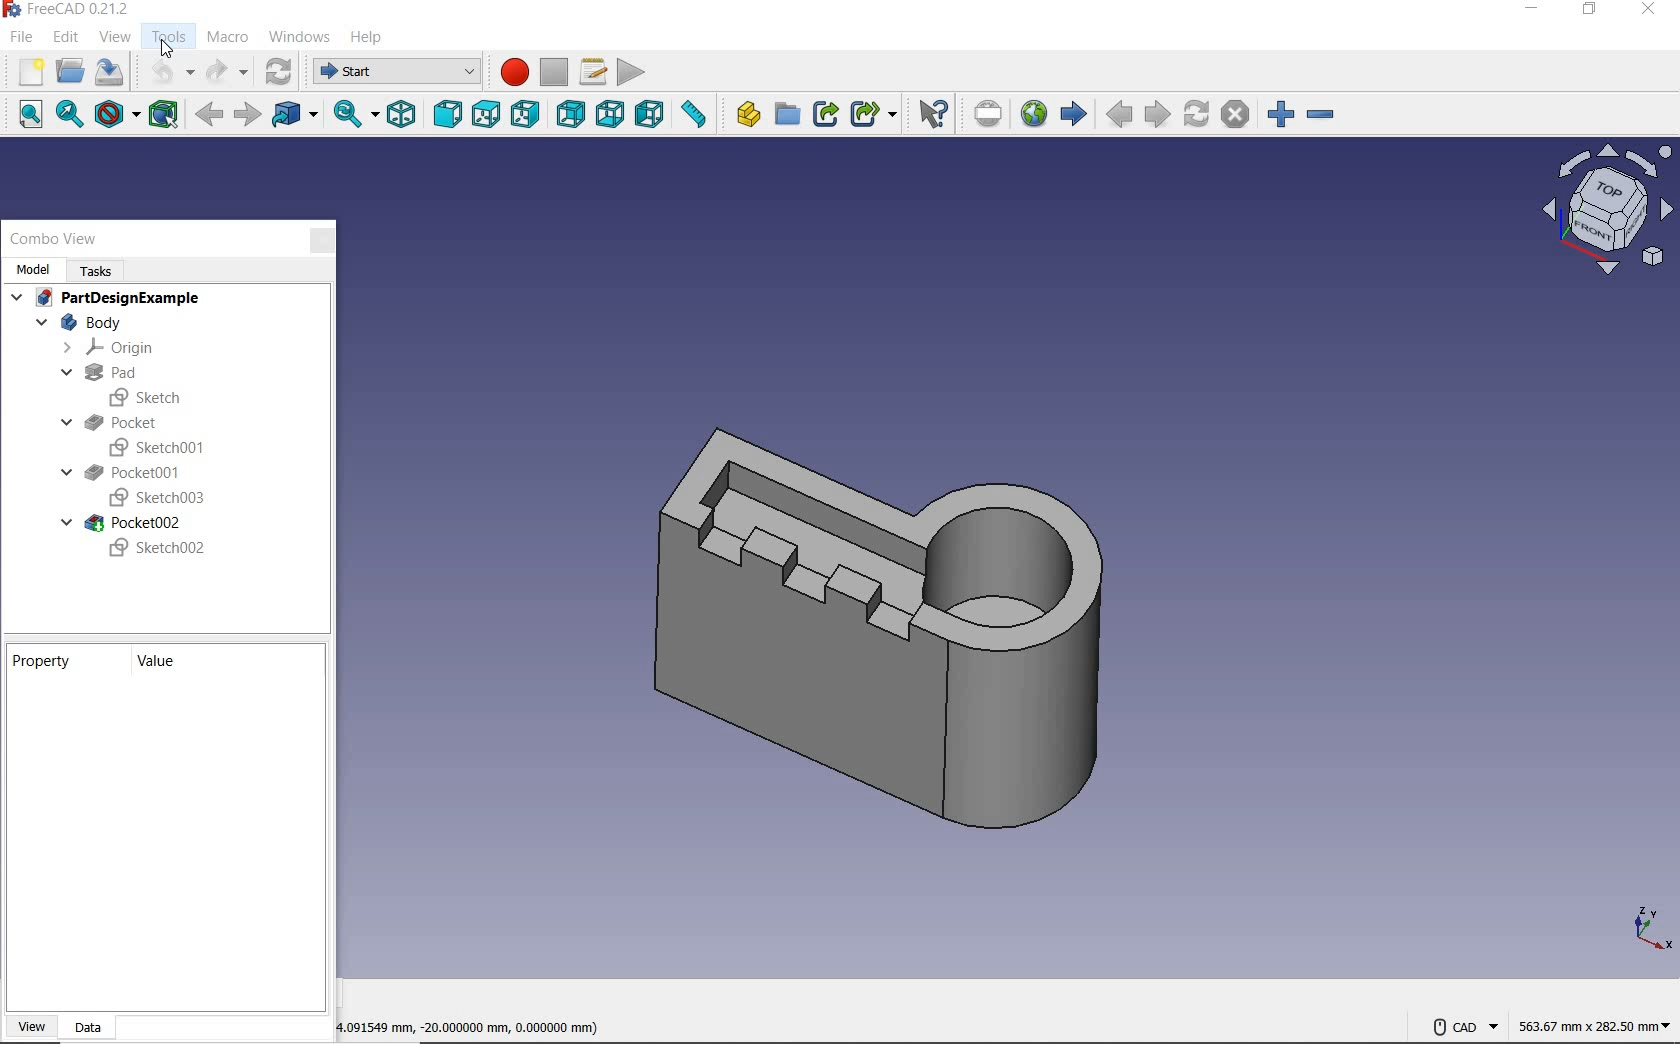 This screenshot has width=1680, height=1044. I want to click on Property, so click(48, 660).